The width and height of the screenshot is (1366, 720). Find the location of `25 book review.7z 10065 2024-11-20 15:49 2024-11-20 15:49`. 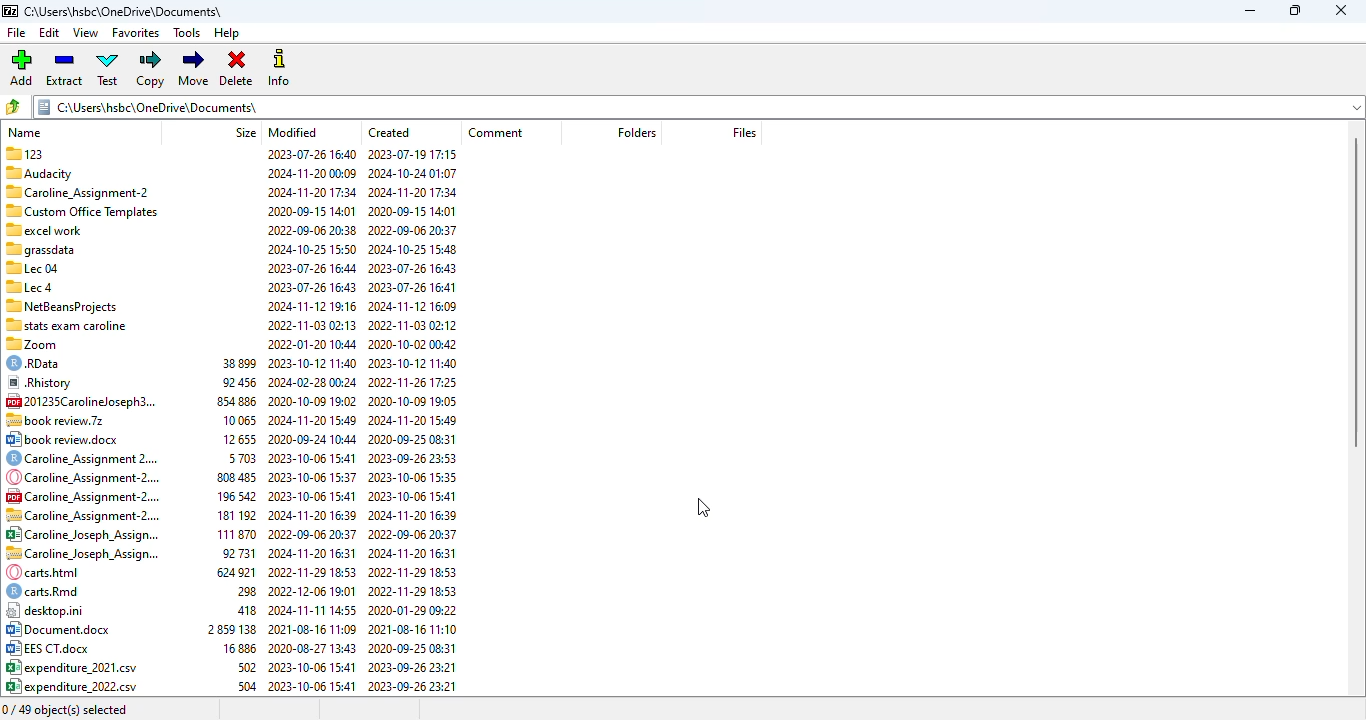

25 book review.7z 10065 2024-11-20 15:49 2024-11-20 15:49 is located at coordinates (232, 400).